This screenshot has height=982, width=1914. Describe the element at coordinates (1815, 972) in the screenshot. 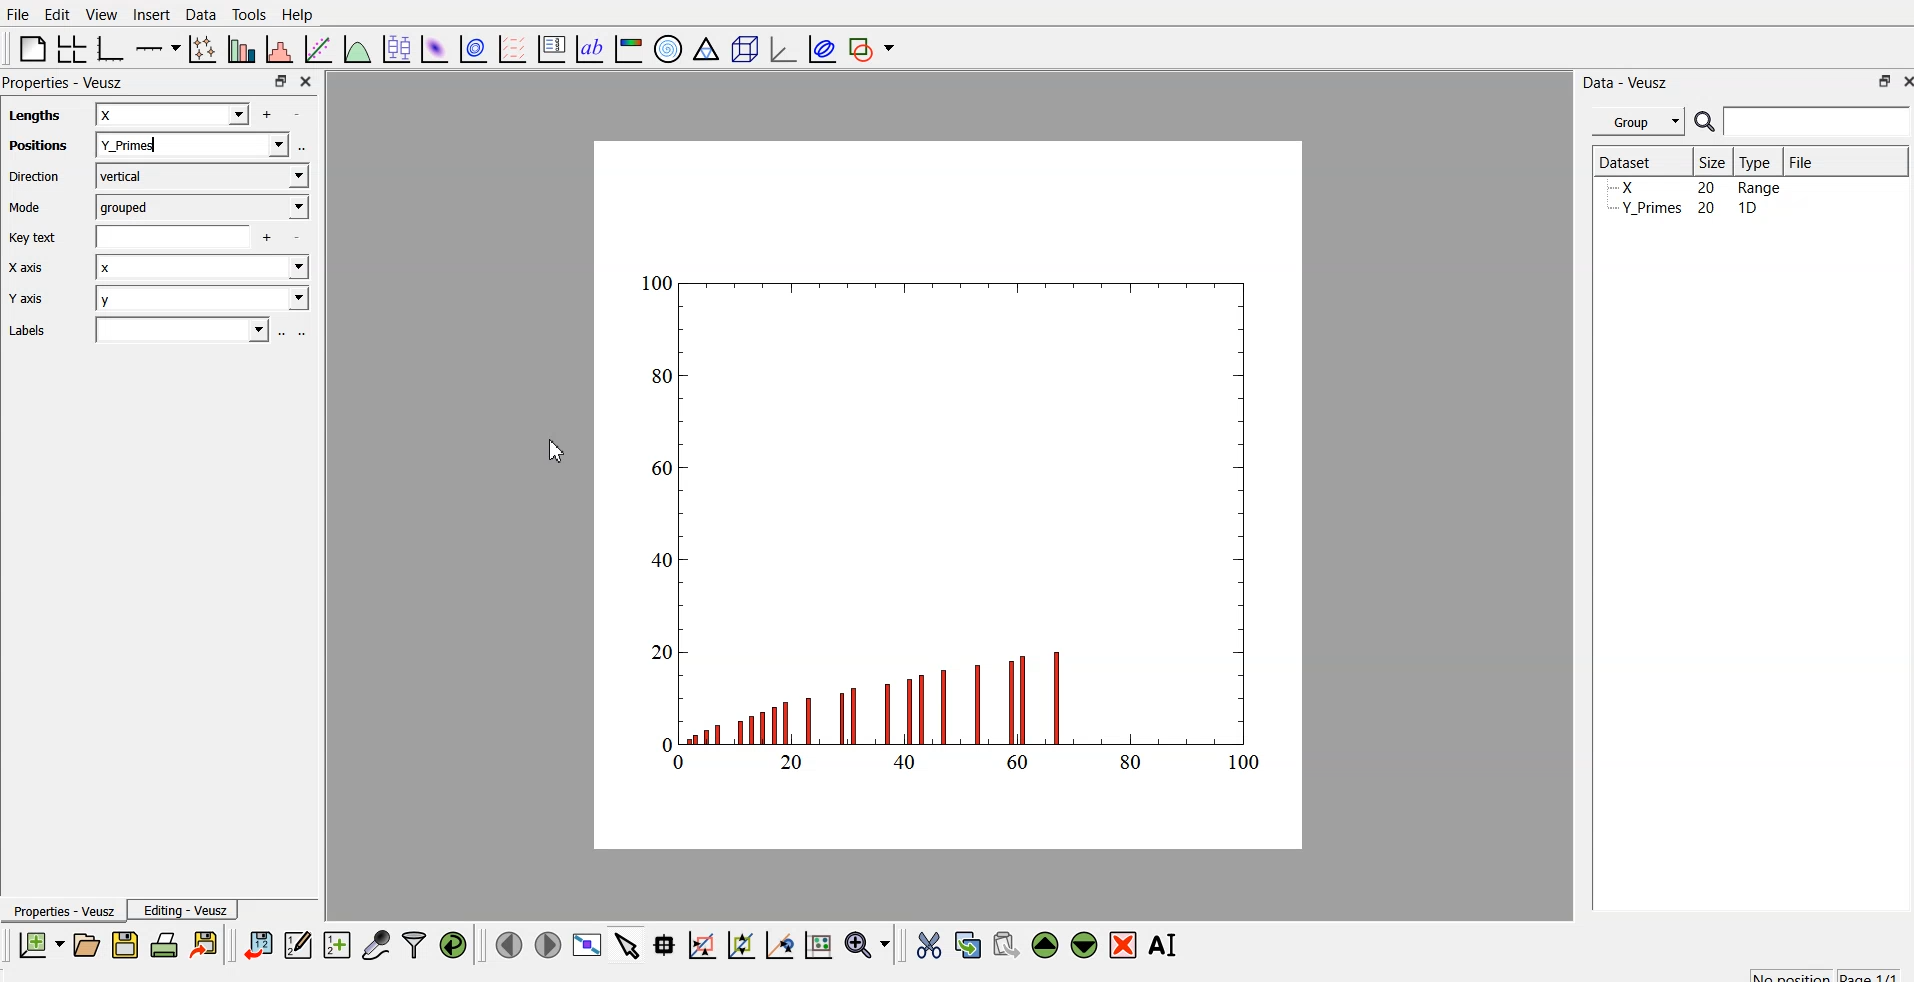

I see `no position page 1/1` at that location.